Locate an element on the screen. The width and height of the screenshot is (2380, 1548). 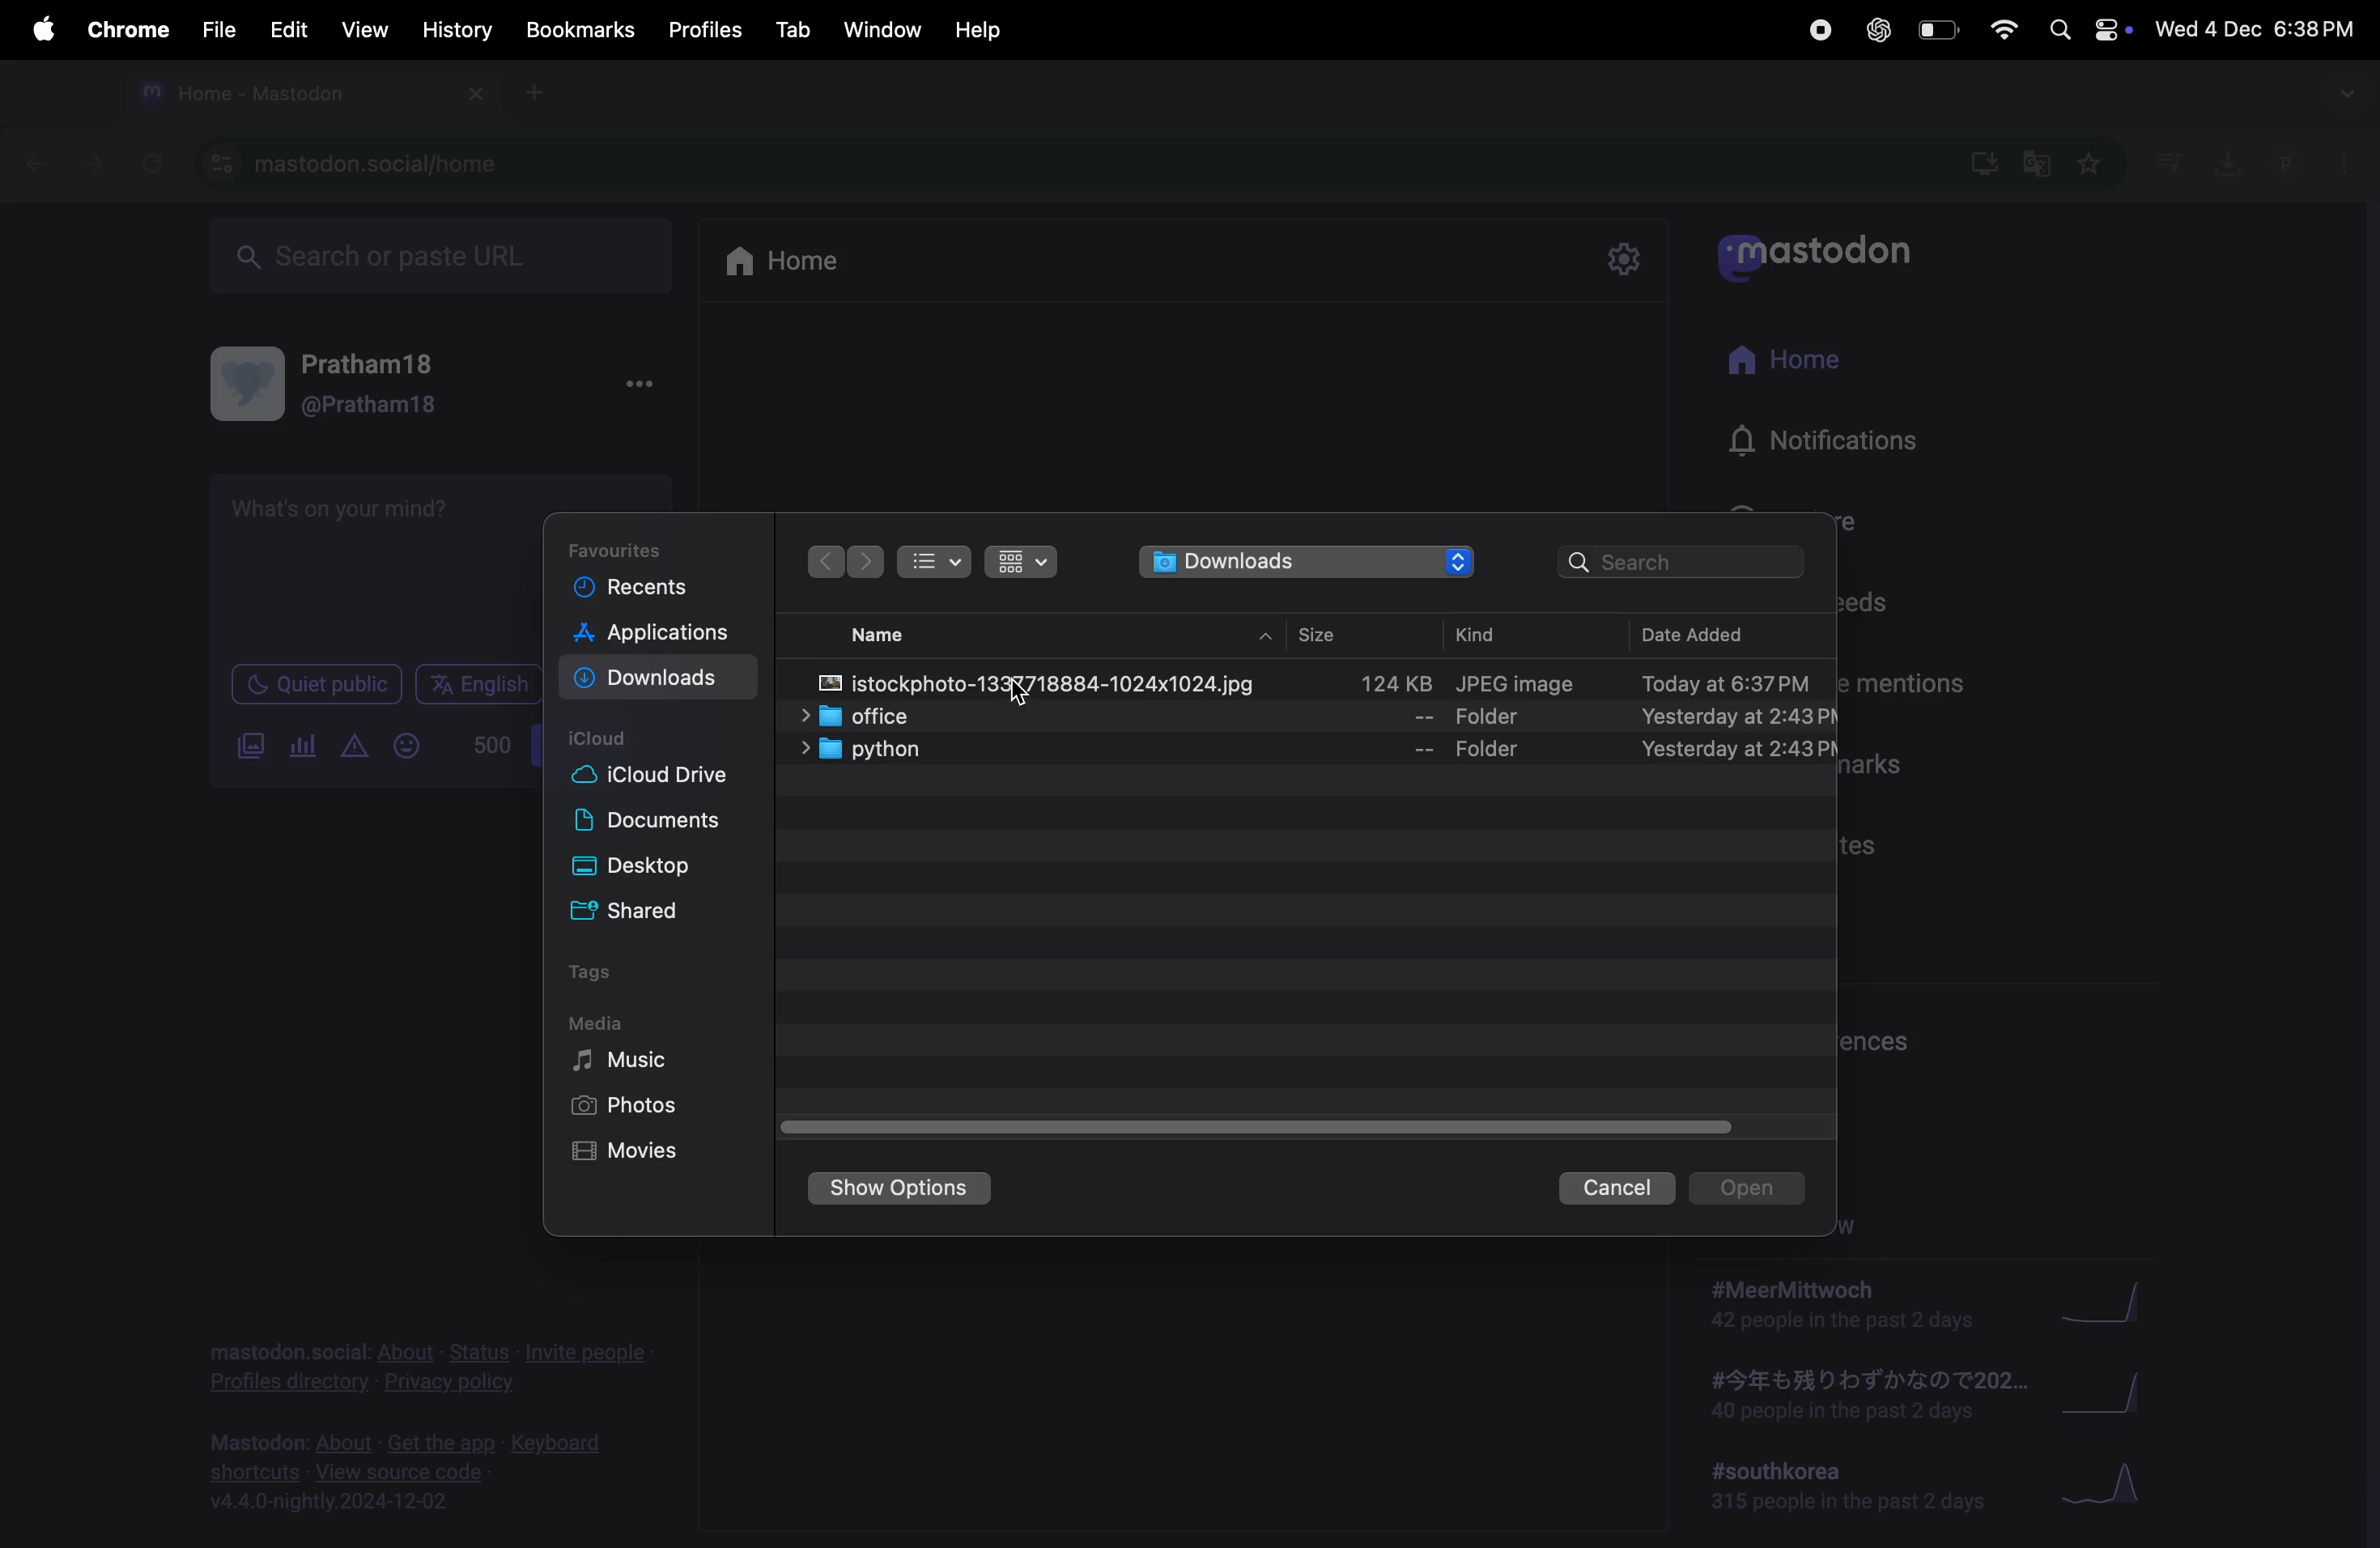
file is located at coordinates (216, 25).